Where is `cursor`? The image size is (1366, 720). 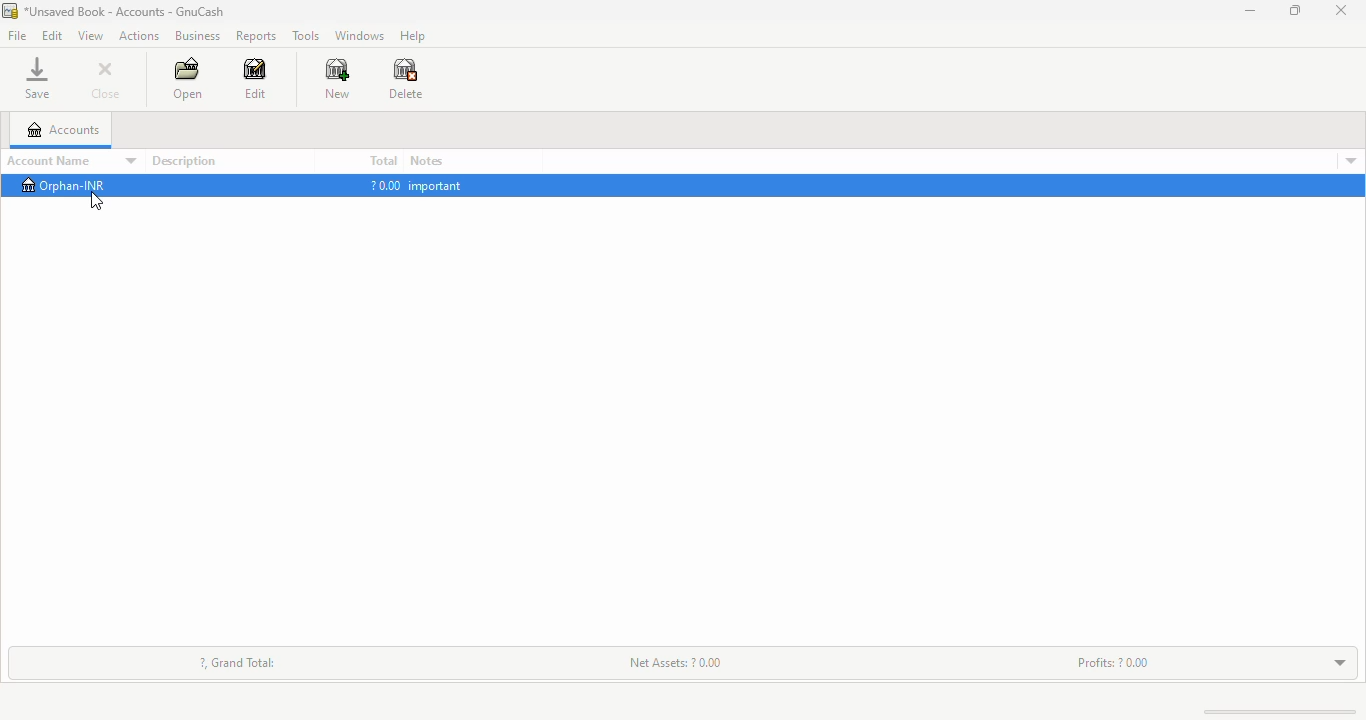
cursor is located at coordinates (97, 202).